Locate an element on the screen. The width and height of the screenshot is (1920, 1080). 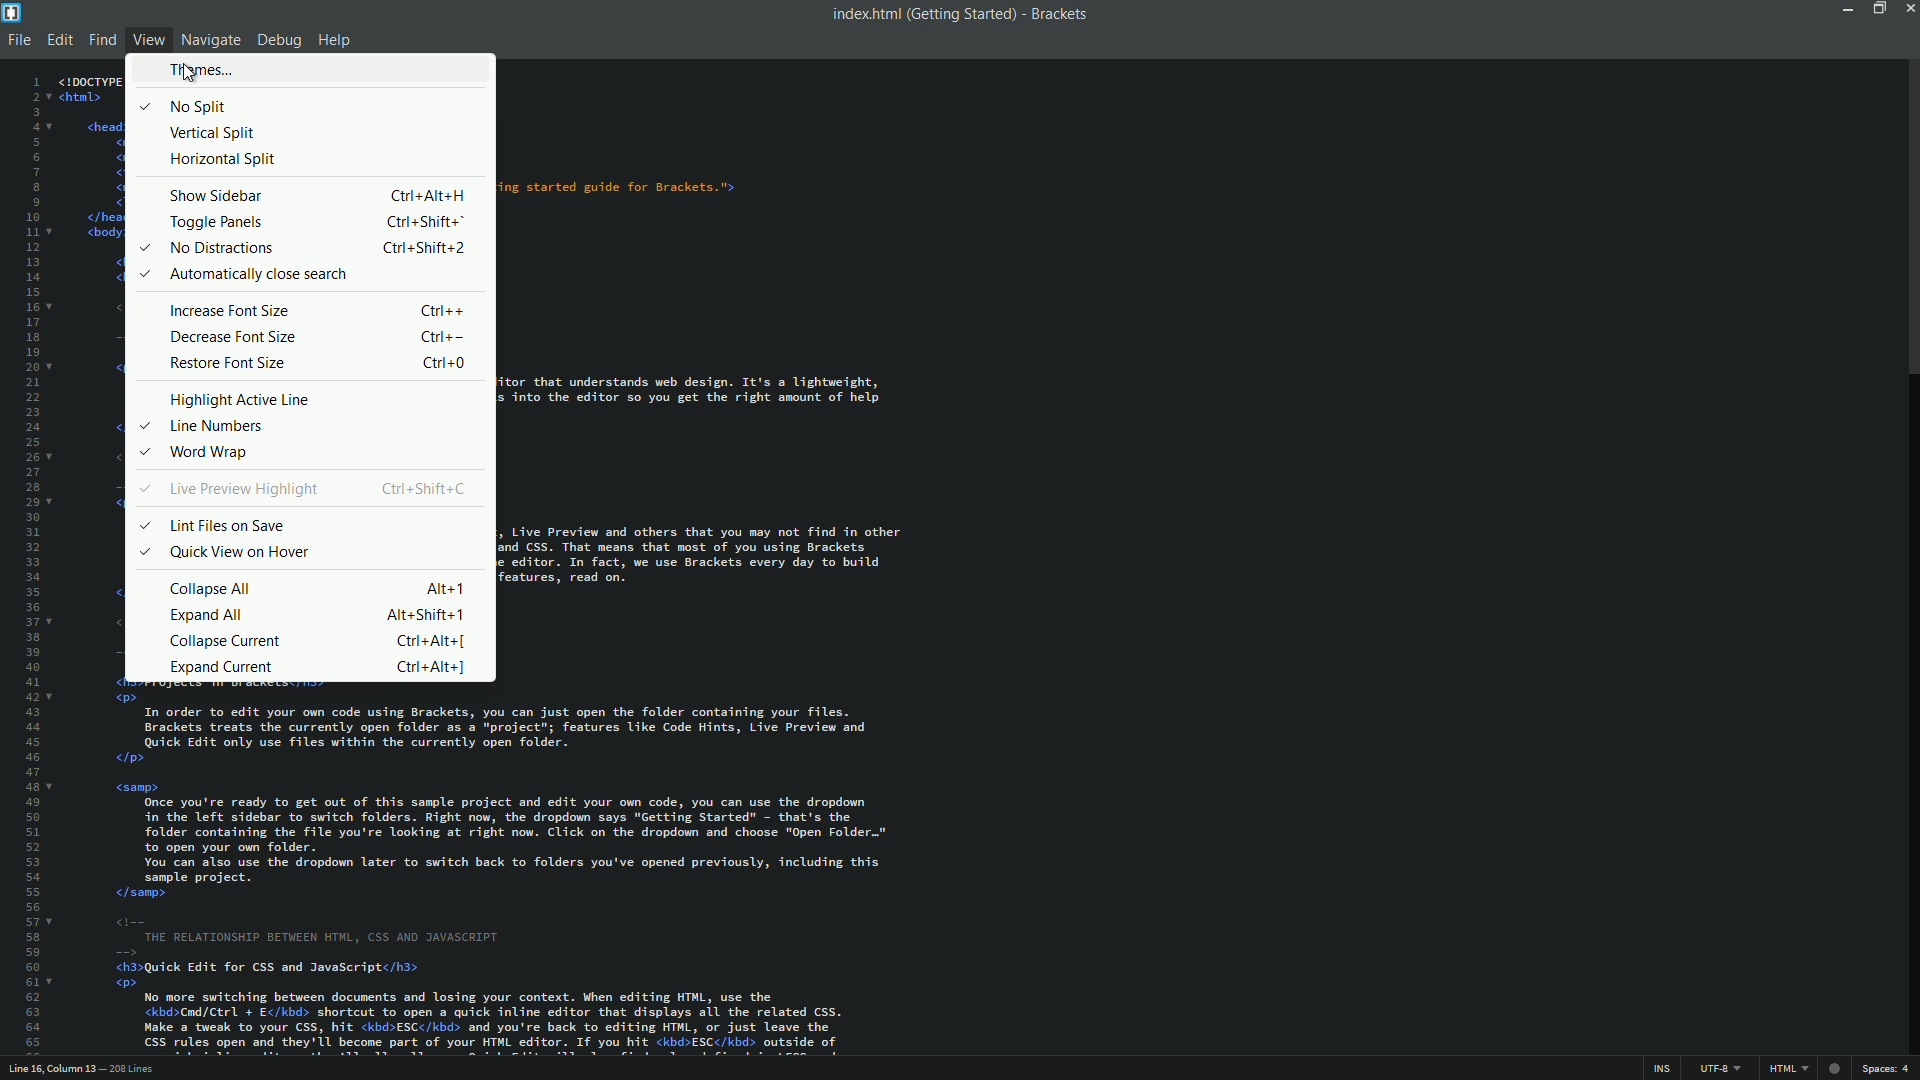
spaces is located at coordinates (1888, 1070).